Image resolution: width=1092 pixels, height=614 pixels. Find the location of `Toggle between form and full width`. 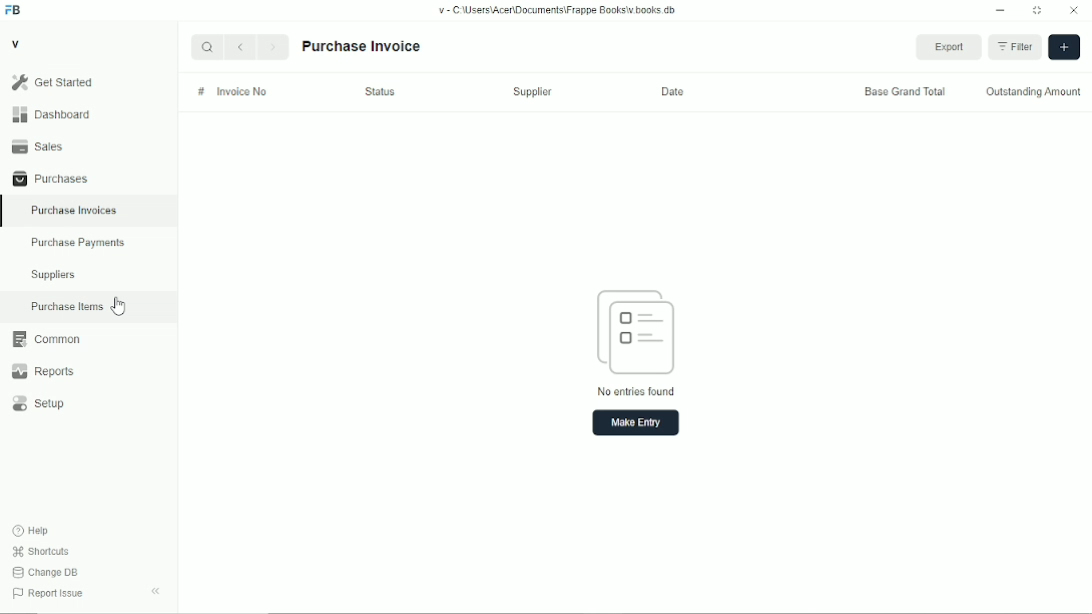

Toggle between form and full width is located at coordinates (1038, 11).